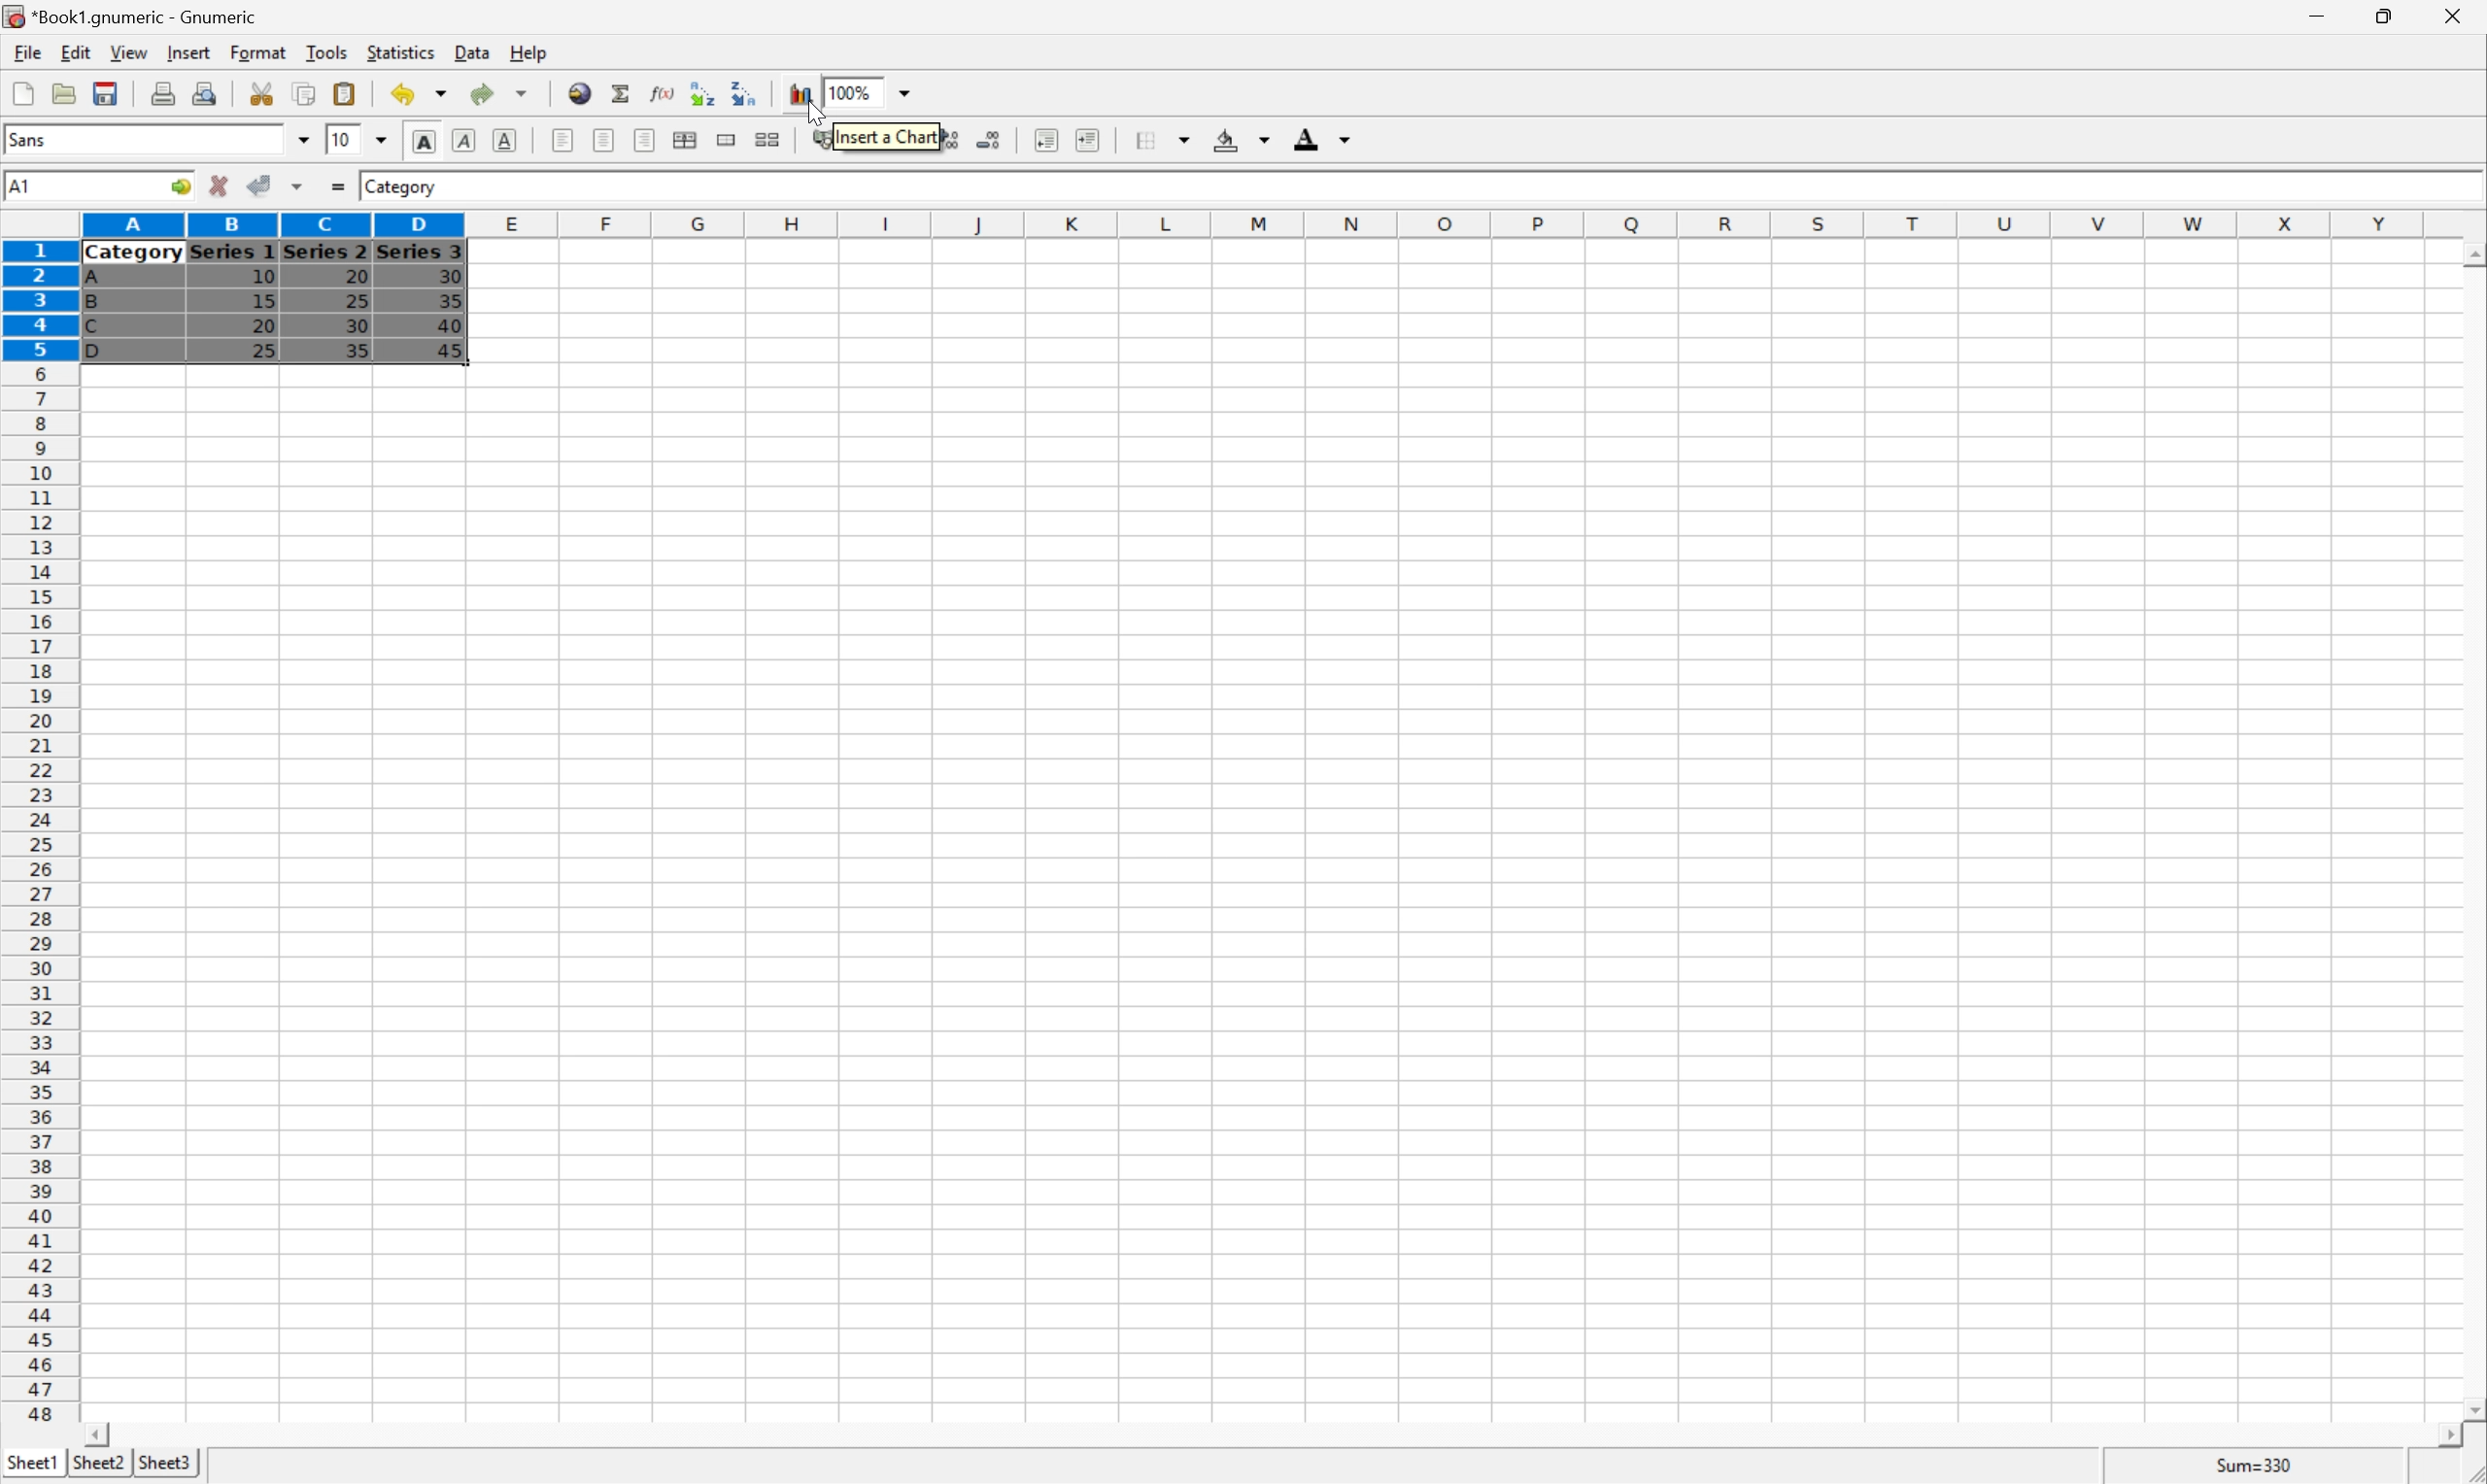  I want to click on Increase indent, and align the contents to the left, so click(1087, 142).